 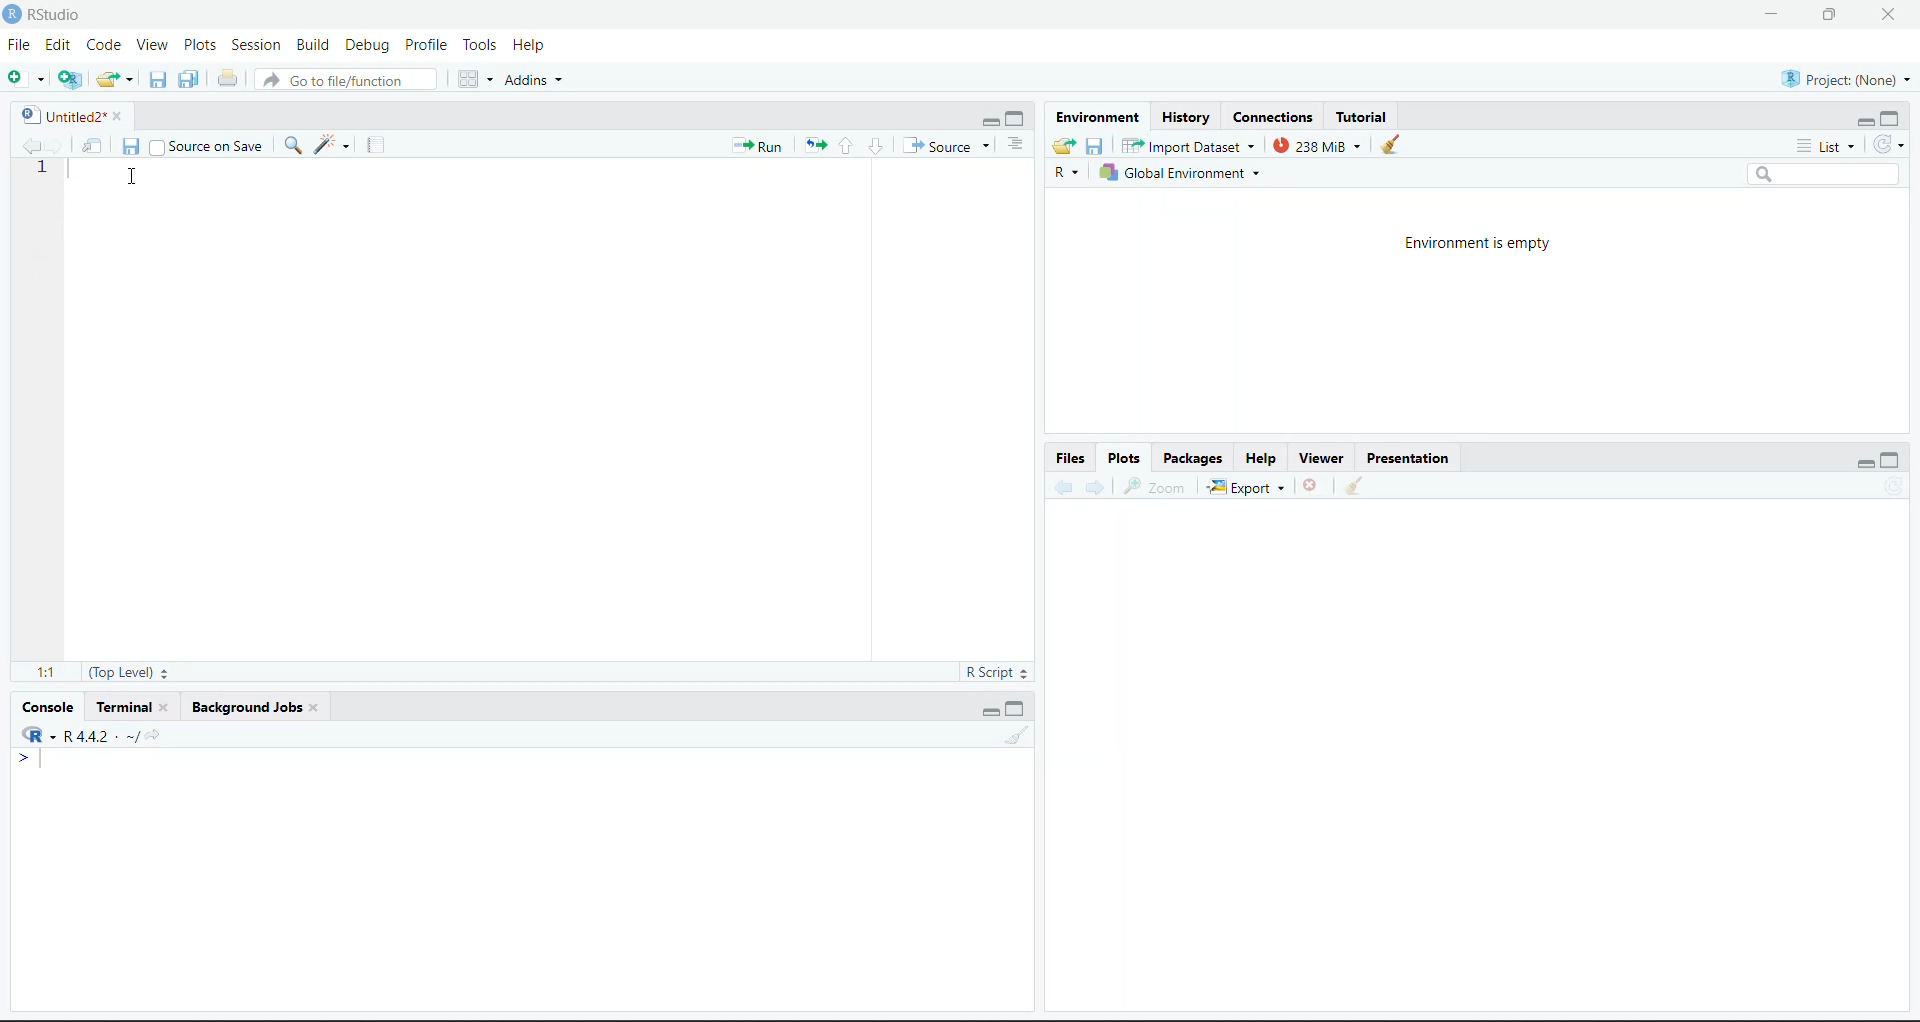 What do you see at coordinates (48, 708) in the screenshot?
I see `Console` at bounding box center [48, 708].